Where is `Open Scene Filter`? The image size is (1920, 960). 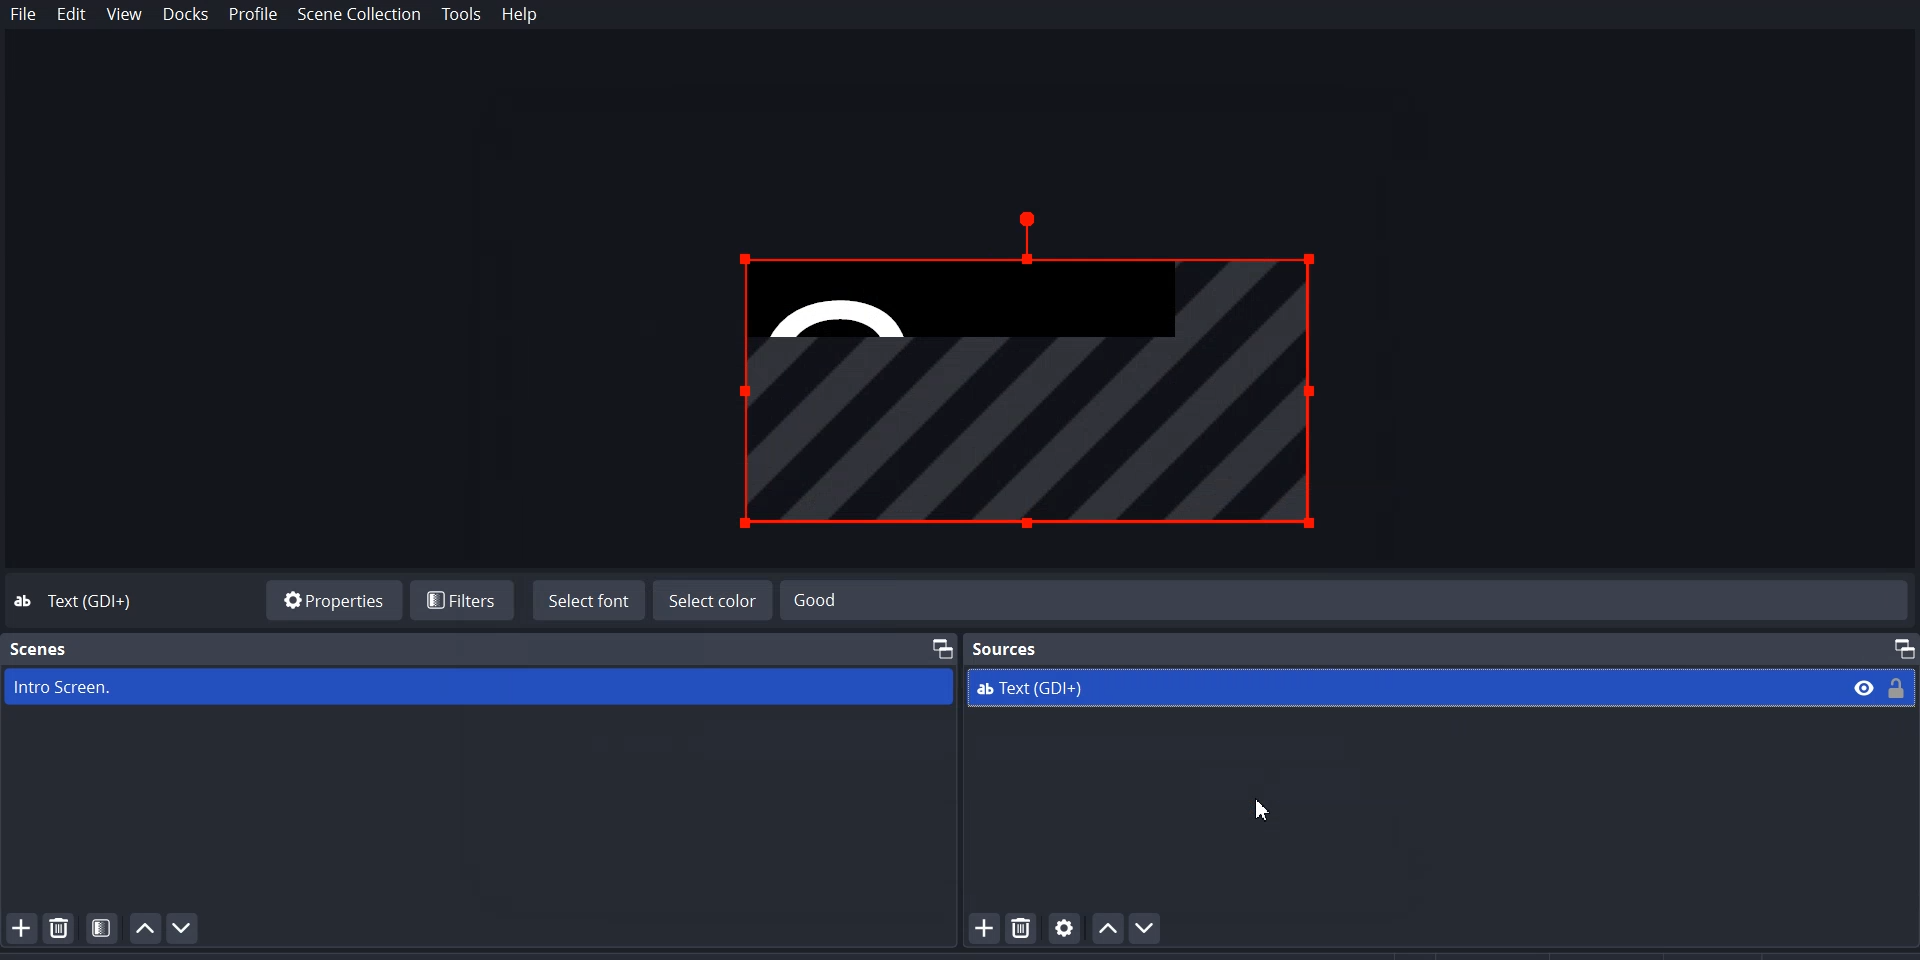
Open Scene Filter is located at coordinates (102, 927).